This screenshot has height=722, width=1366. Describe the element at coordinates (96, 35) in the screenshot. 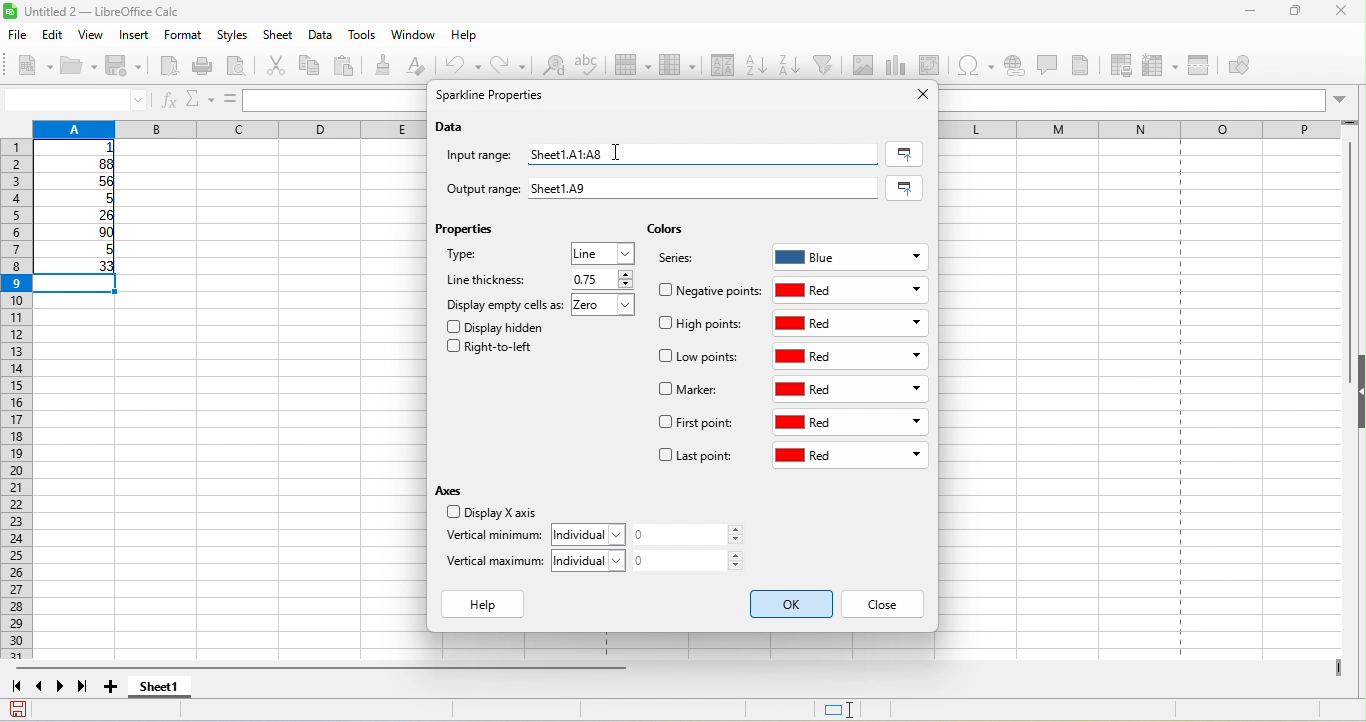

I see `view` at that location.